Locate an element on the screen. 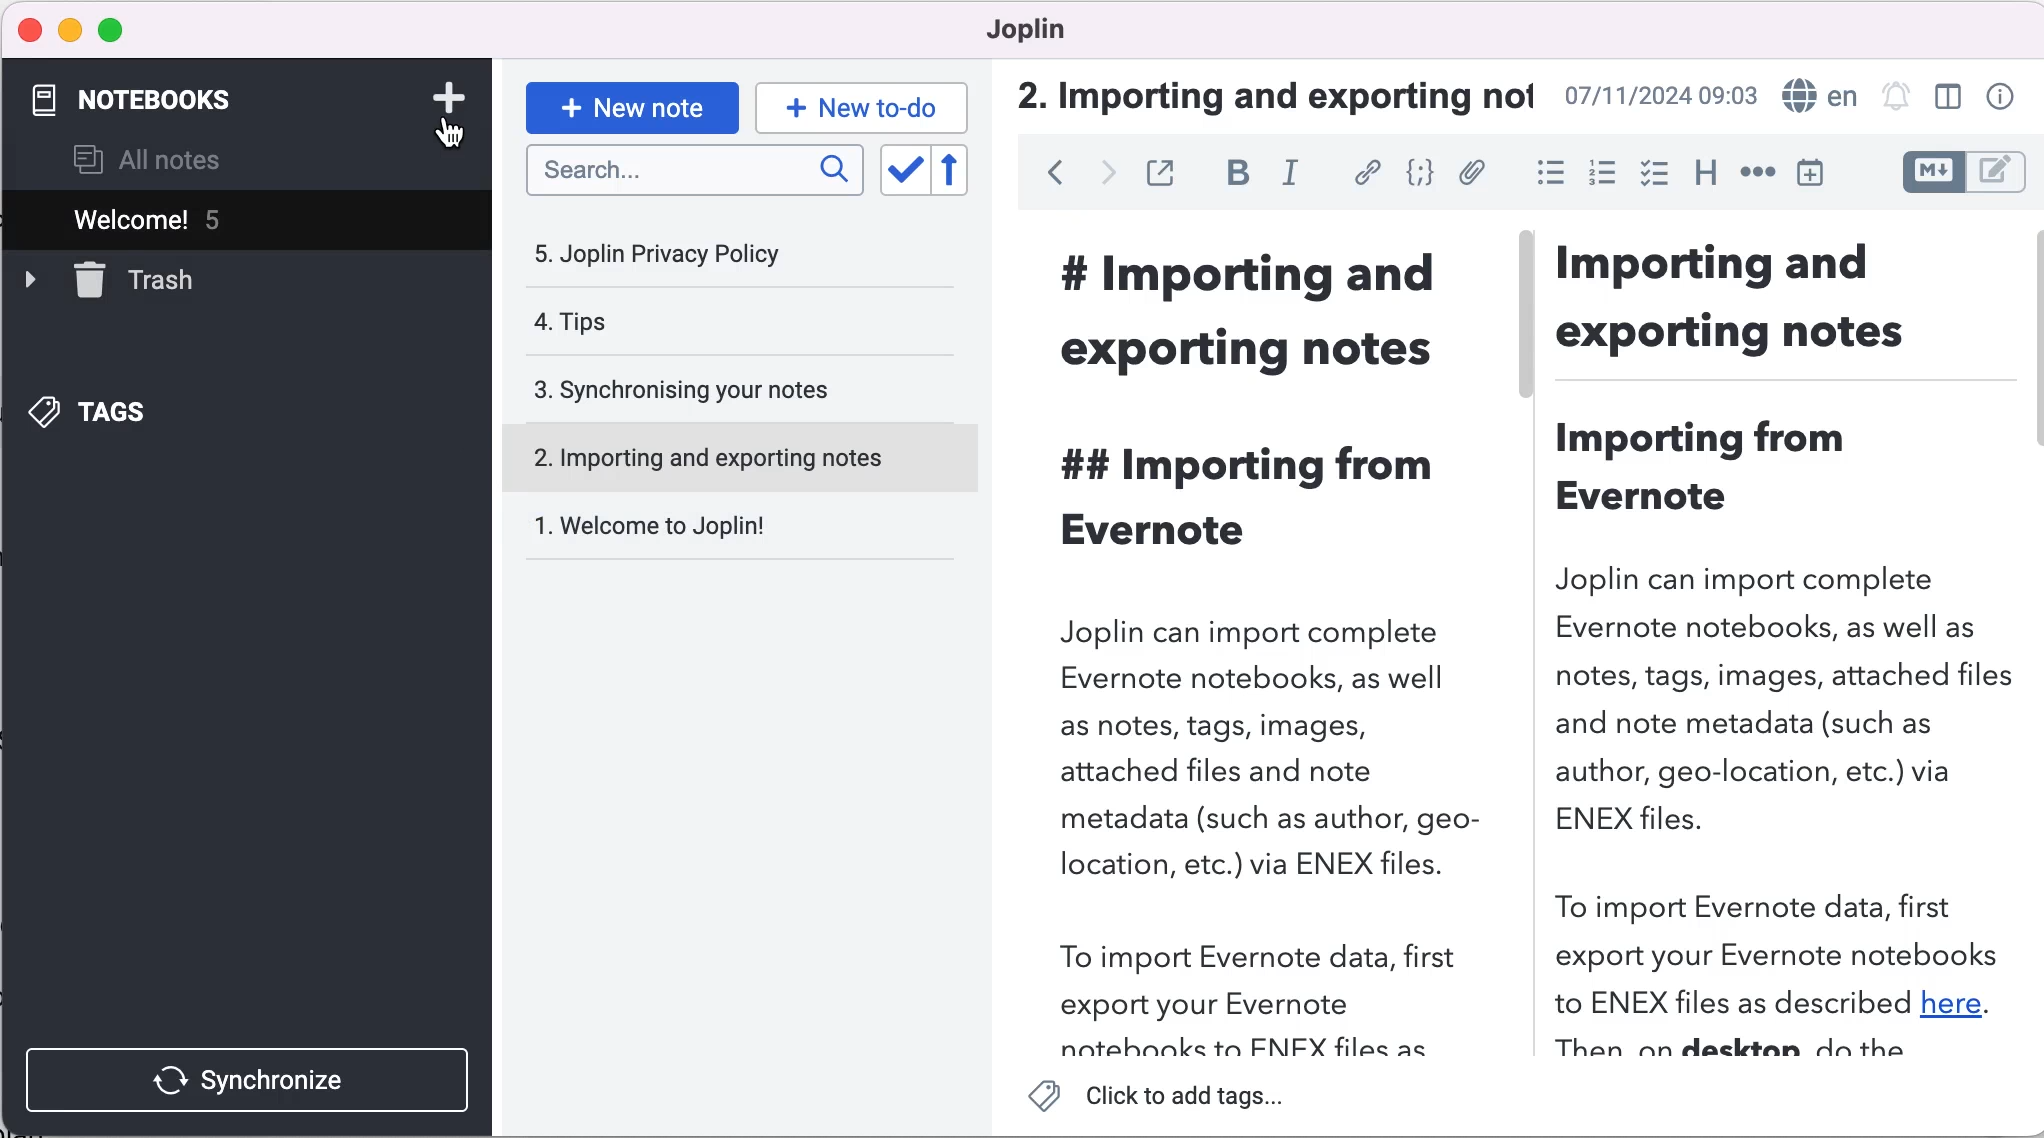 The image size is (2044, 1138). code is located at coordinates (1421, 175).